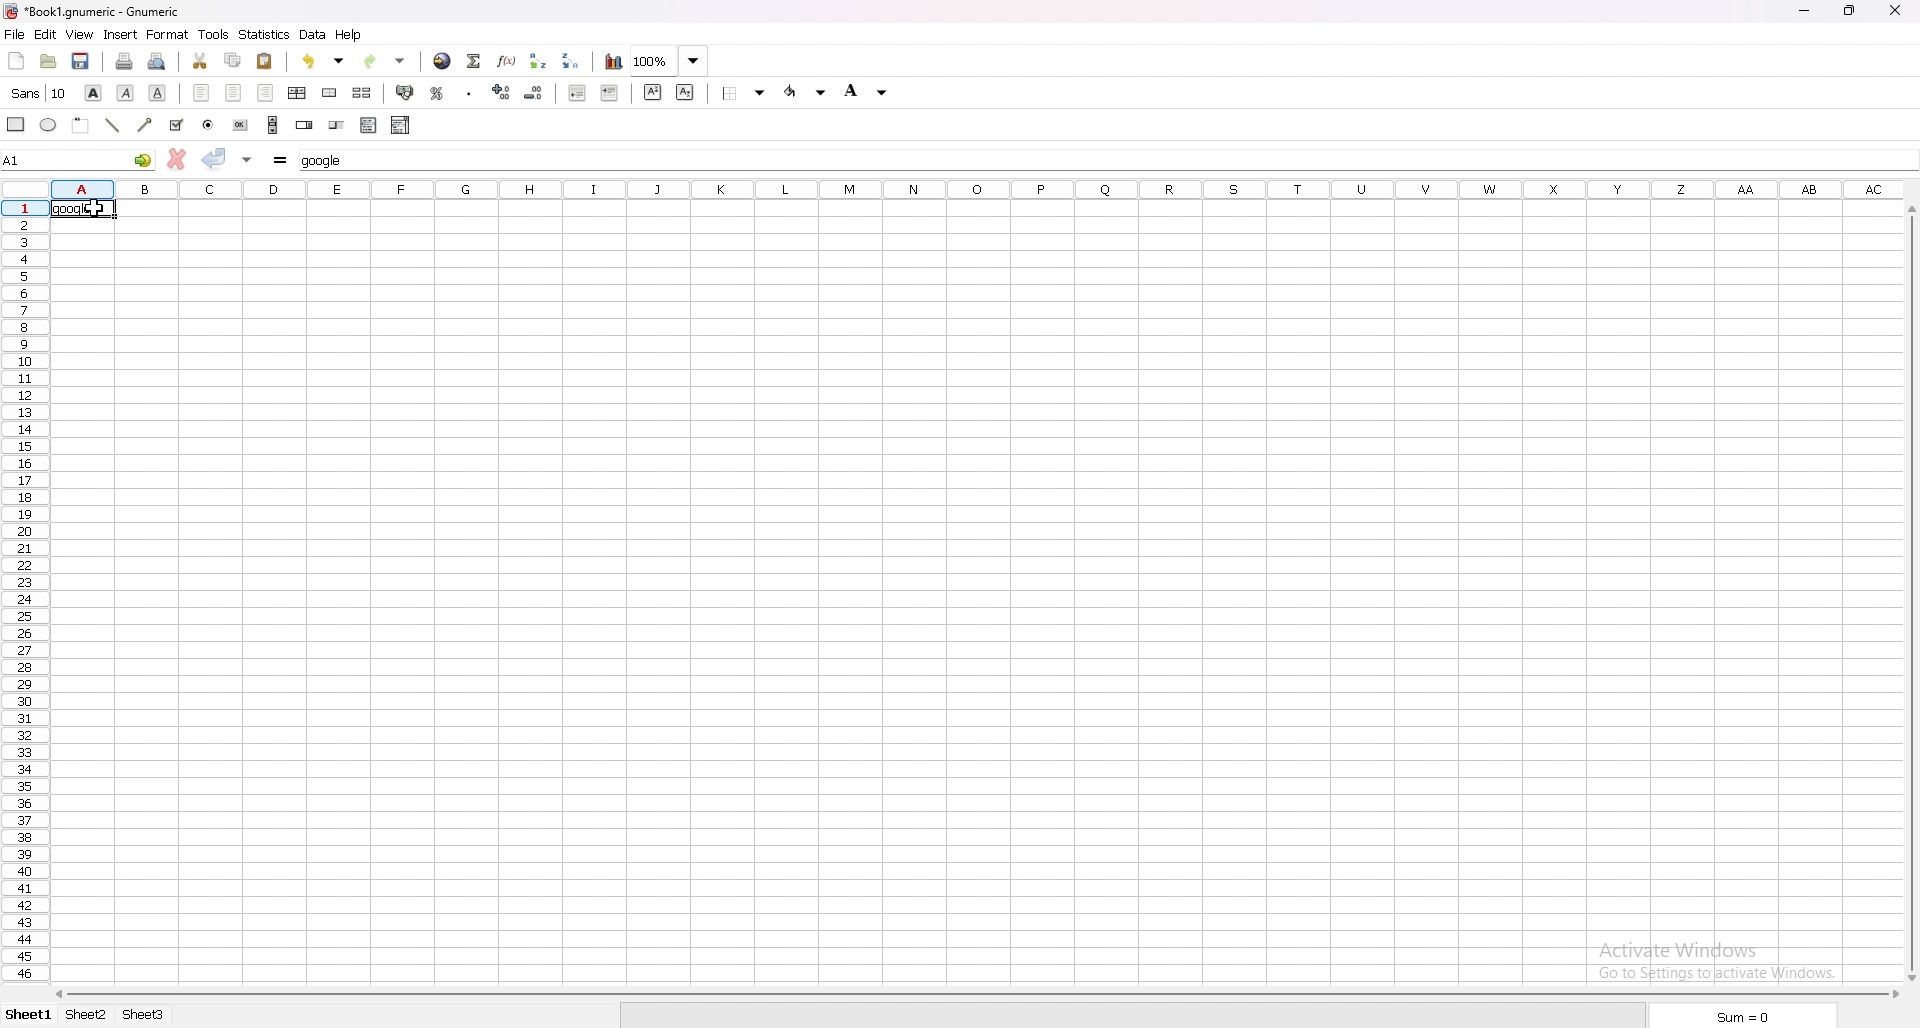 The width and height of the screenshot is (1920, 1028). Describe the element at coordinates (807, 92) in the screenshot. I see `foreground` at that location.